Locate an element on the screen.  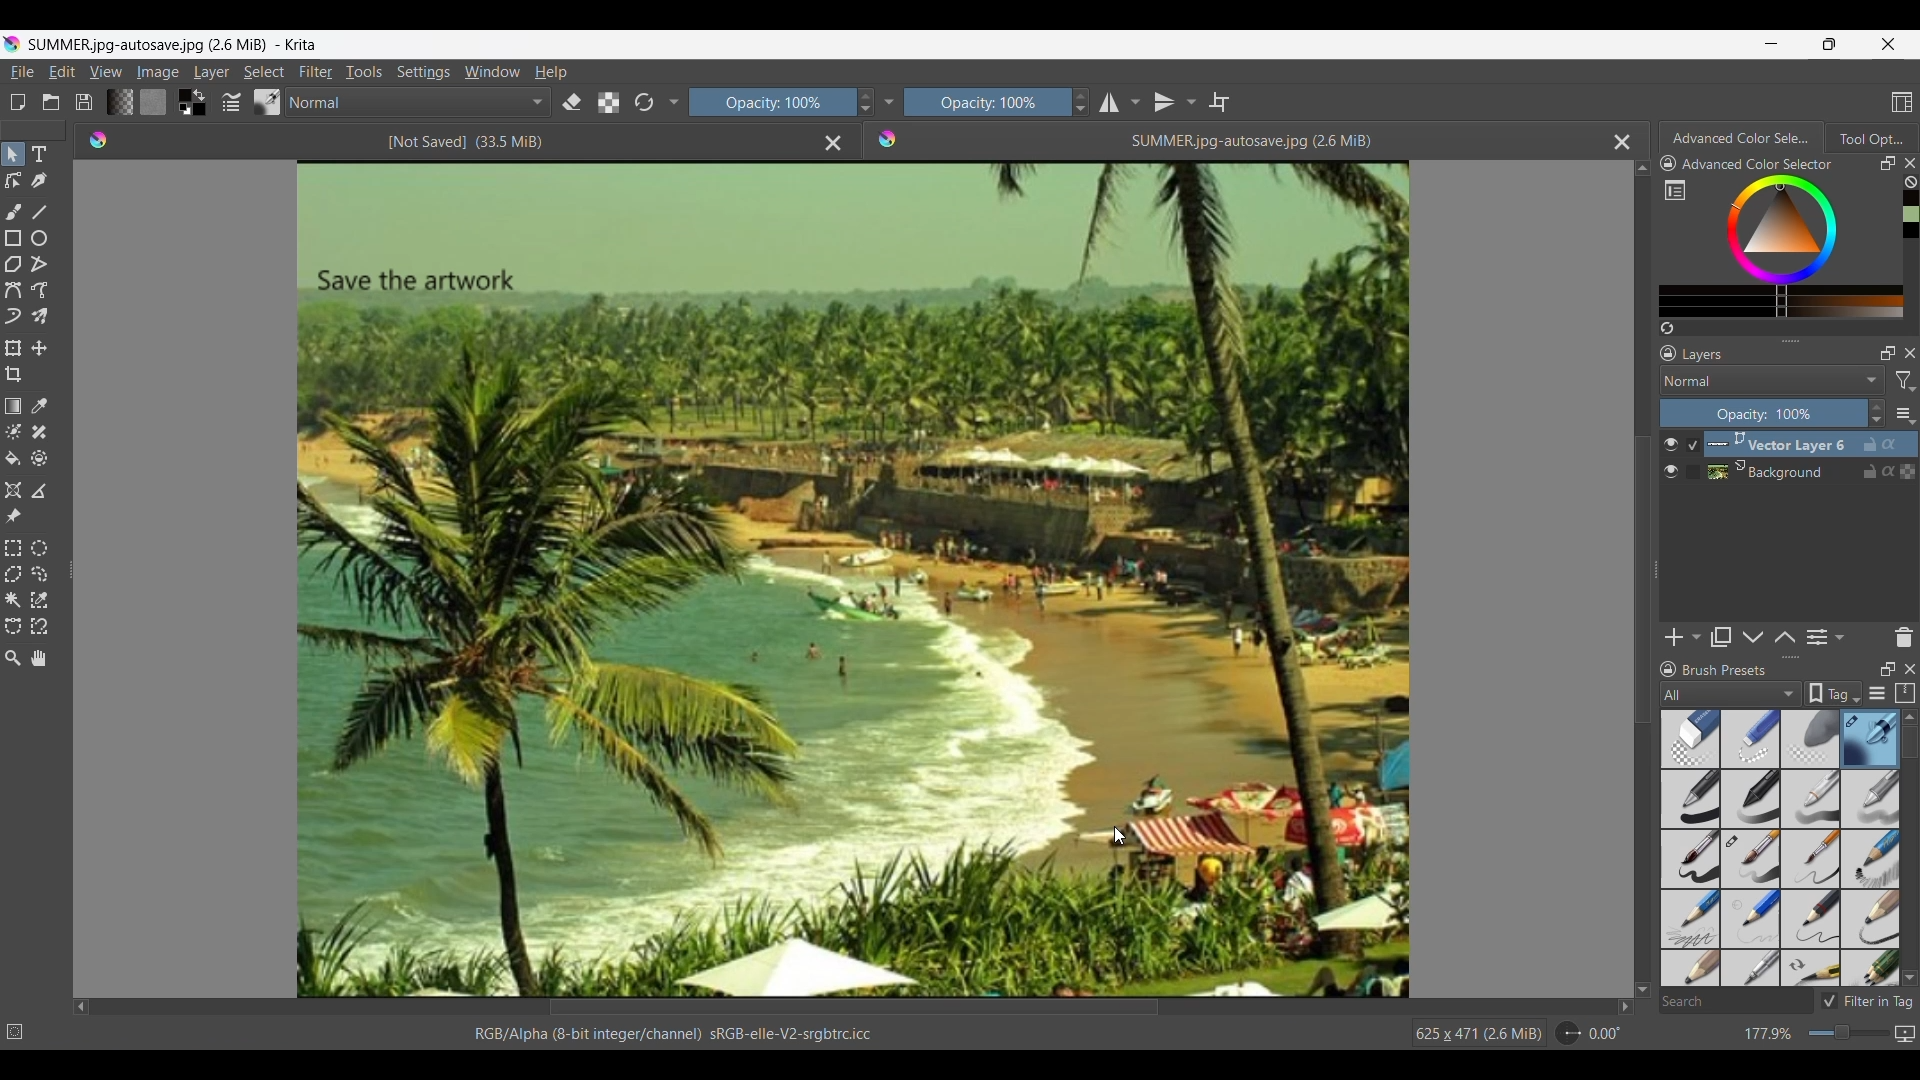
Float Layers panel is located at coordinates (1888, 353).